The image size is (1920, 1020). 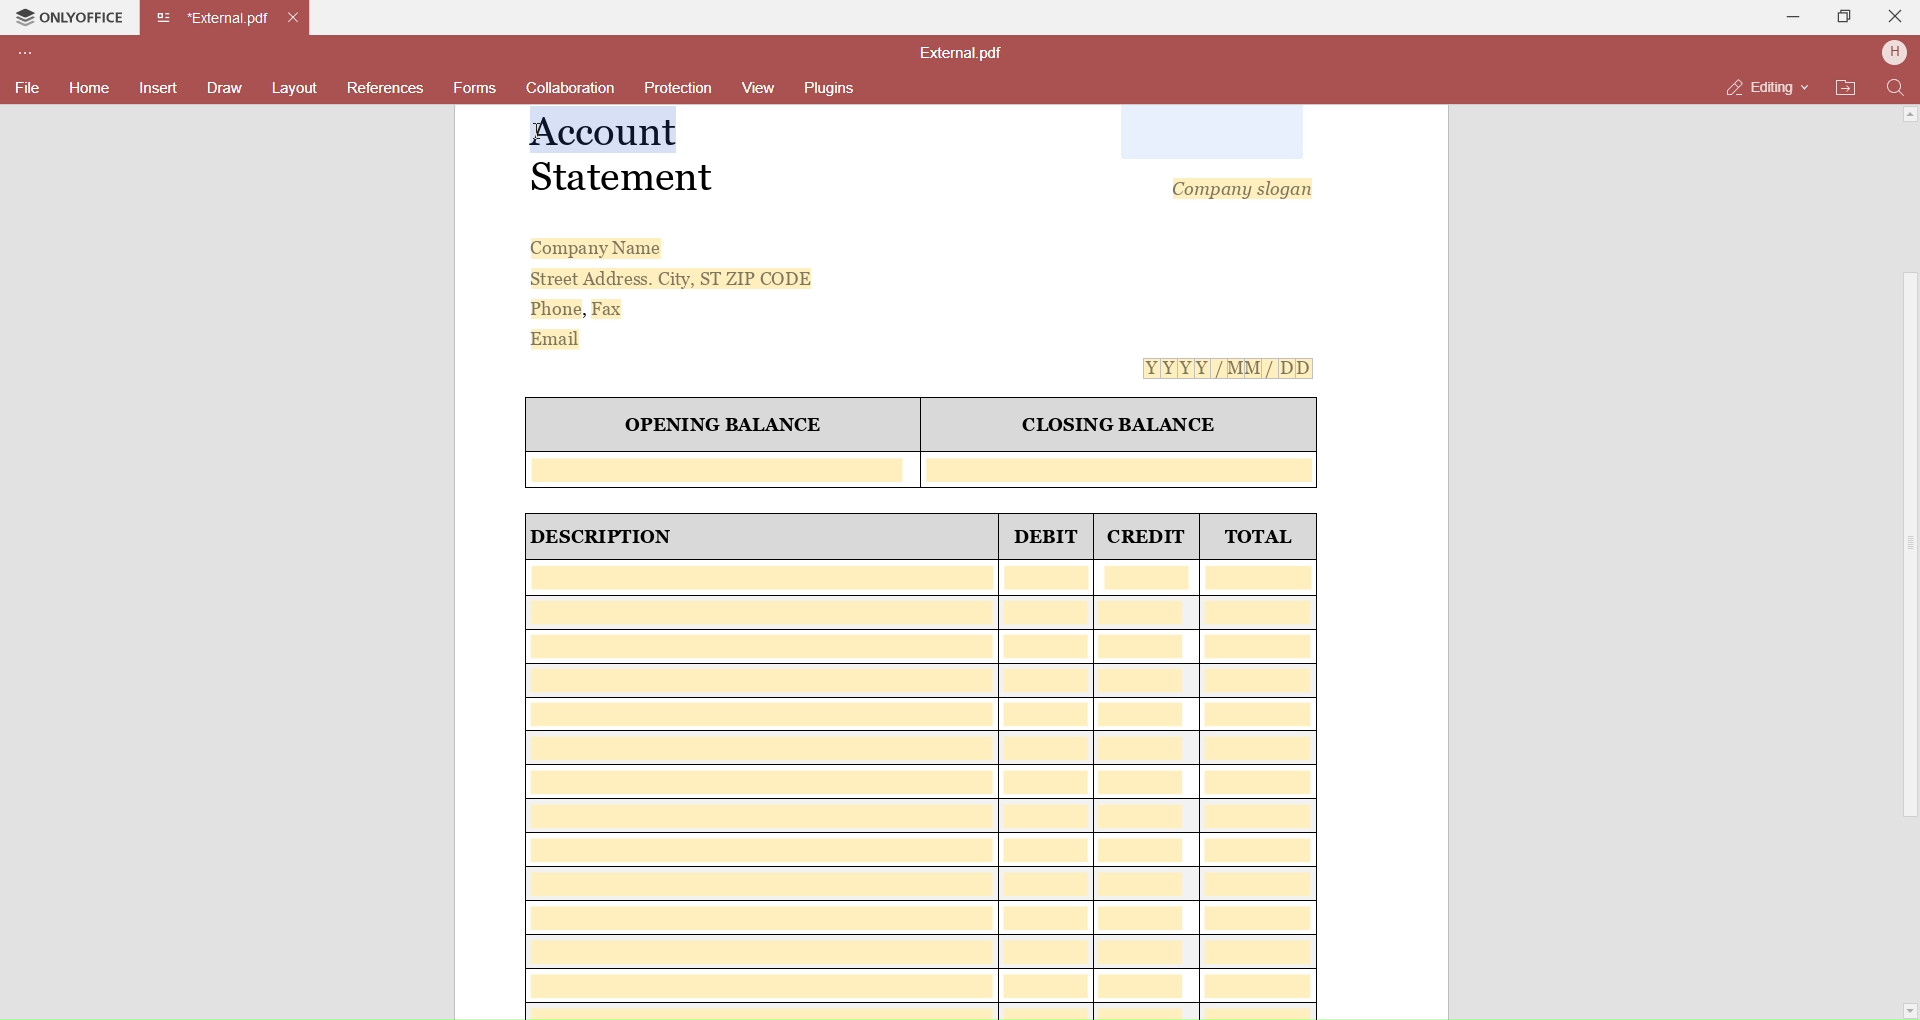 What do you see at coordinates (964, 53) in the screenshot?
I see `File name` at bounding box center [964, 53].